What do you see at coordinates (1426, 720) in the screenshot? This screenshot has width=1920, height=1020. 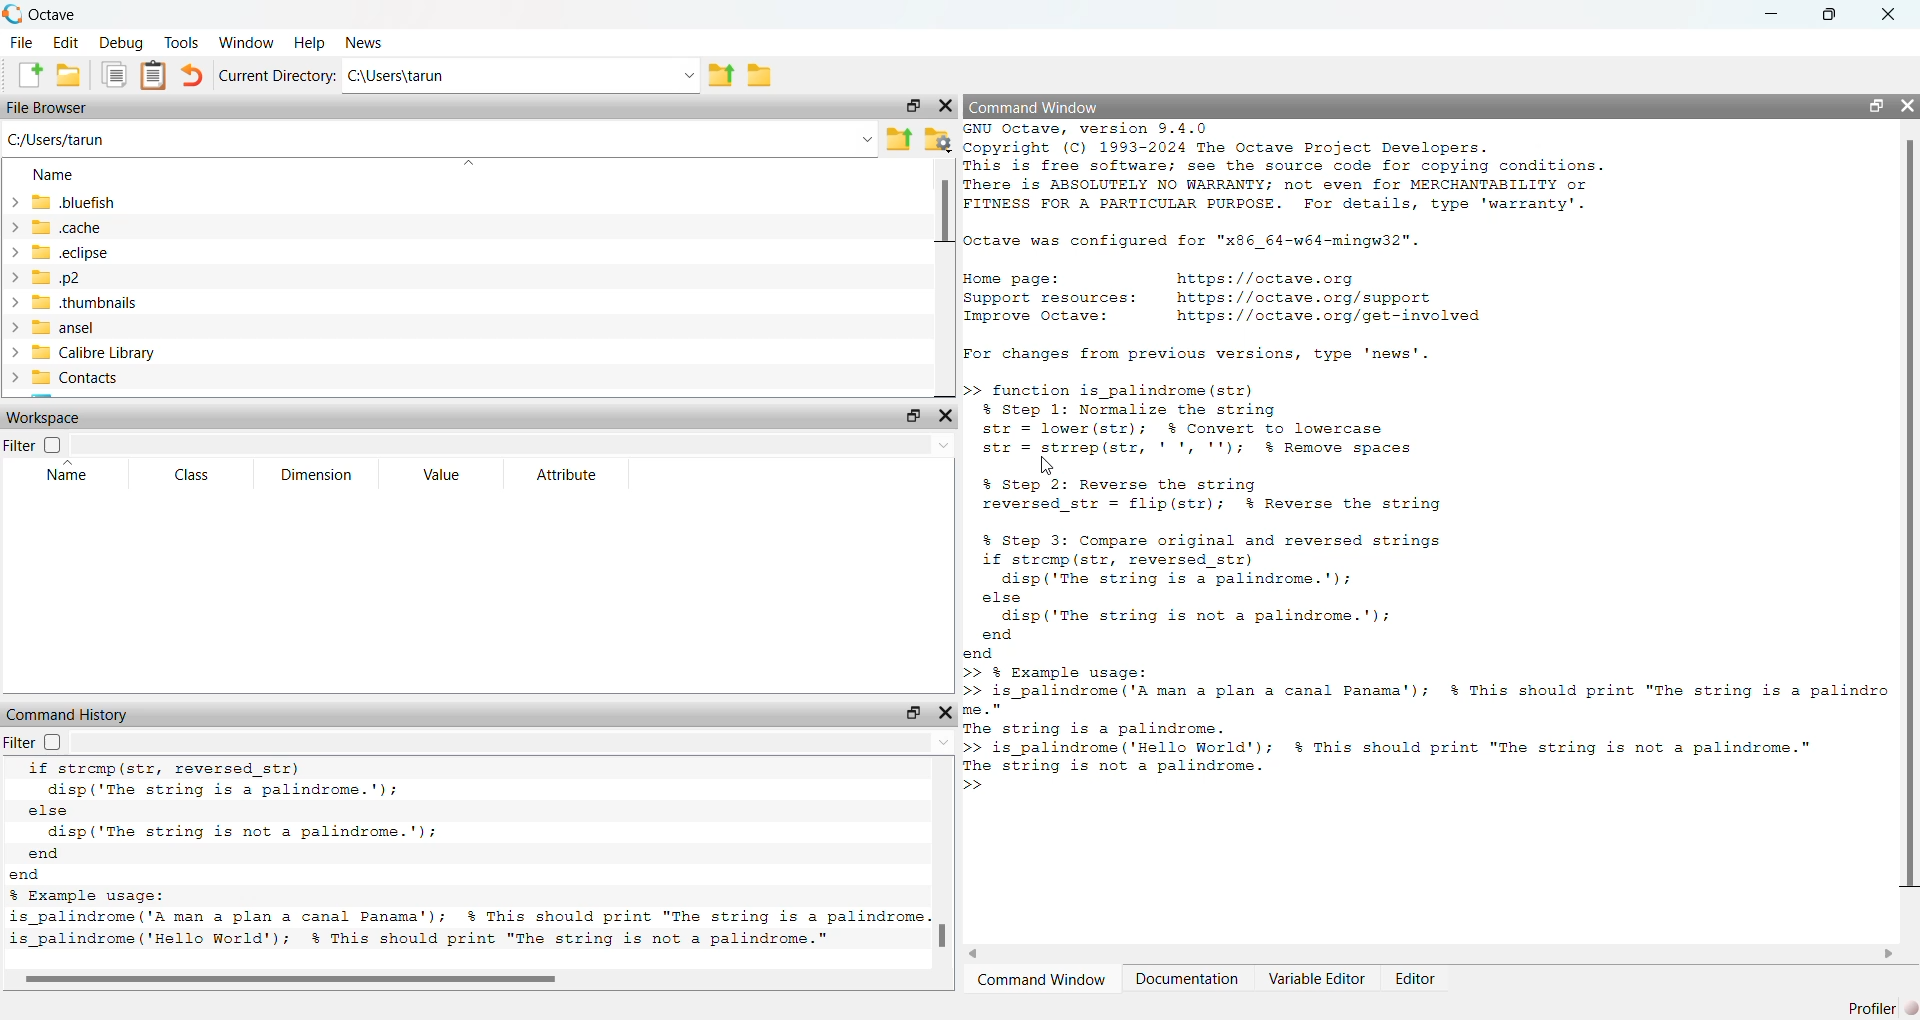 I see `resulting code to print` at bounding box center [1426, 720].